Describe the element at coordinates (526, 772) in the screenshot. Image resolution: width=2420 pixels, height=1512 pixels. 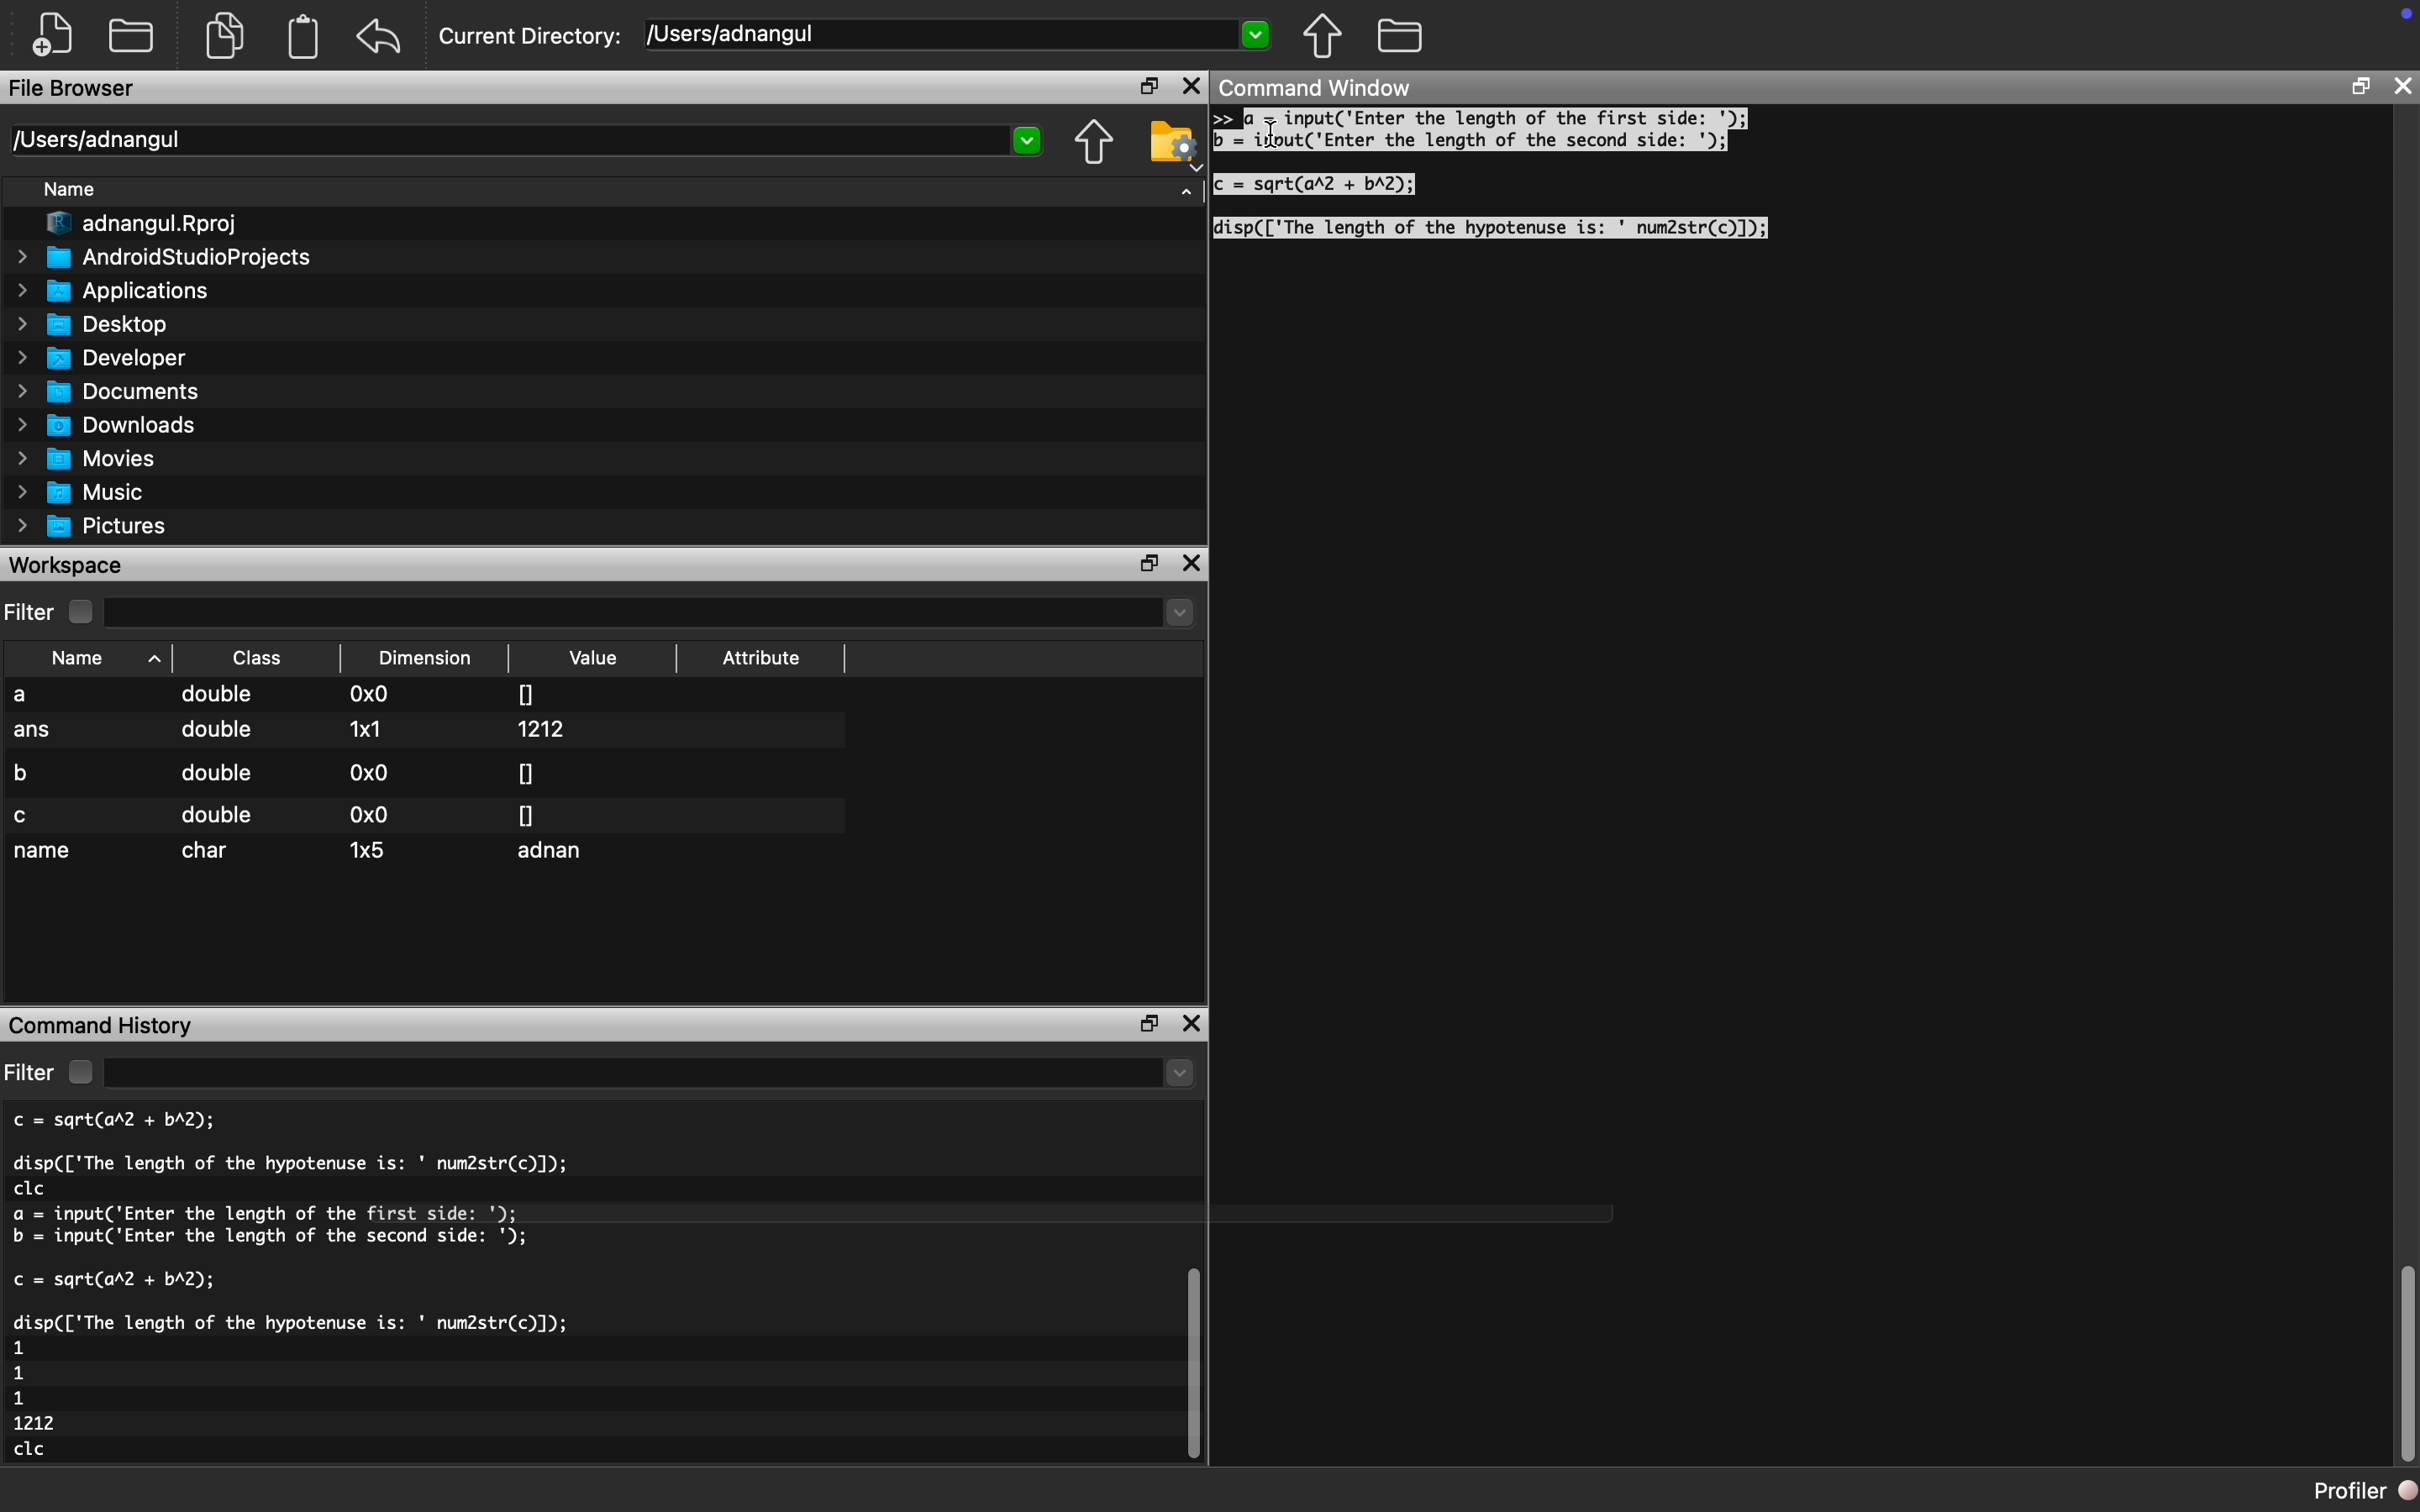
I see `0` at that location.